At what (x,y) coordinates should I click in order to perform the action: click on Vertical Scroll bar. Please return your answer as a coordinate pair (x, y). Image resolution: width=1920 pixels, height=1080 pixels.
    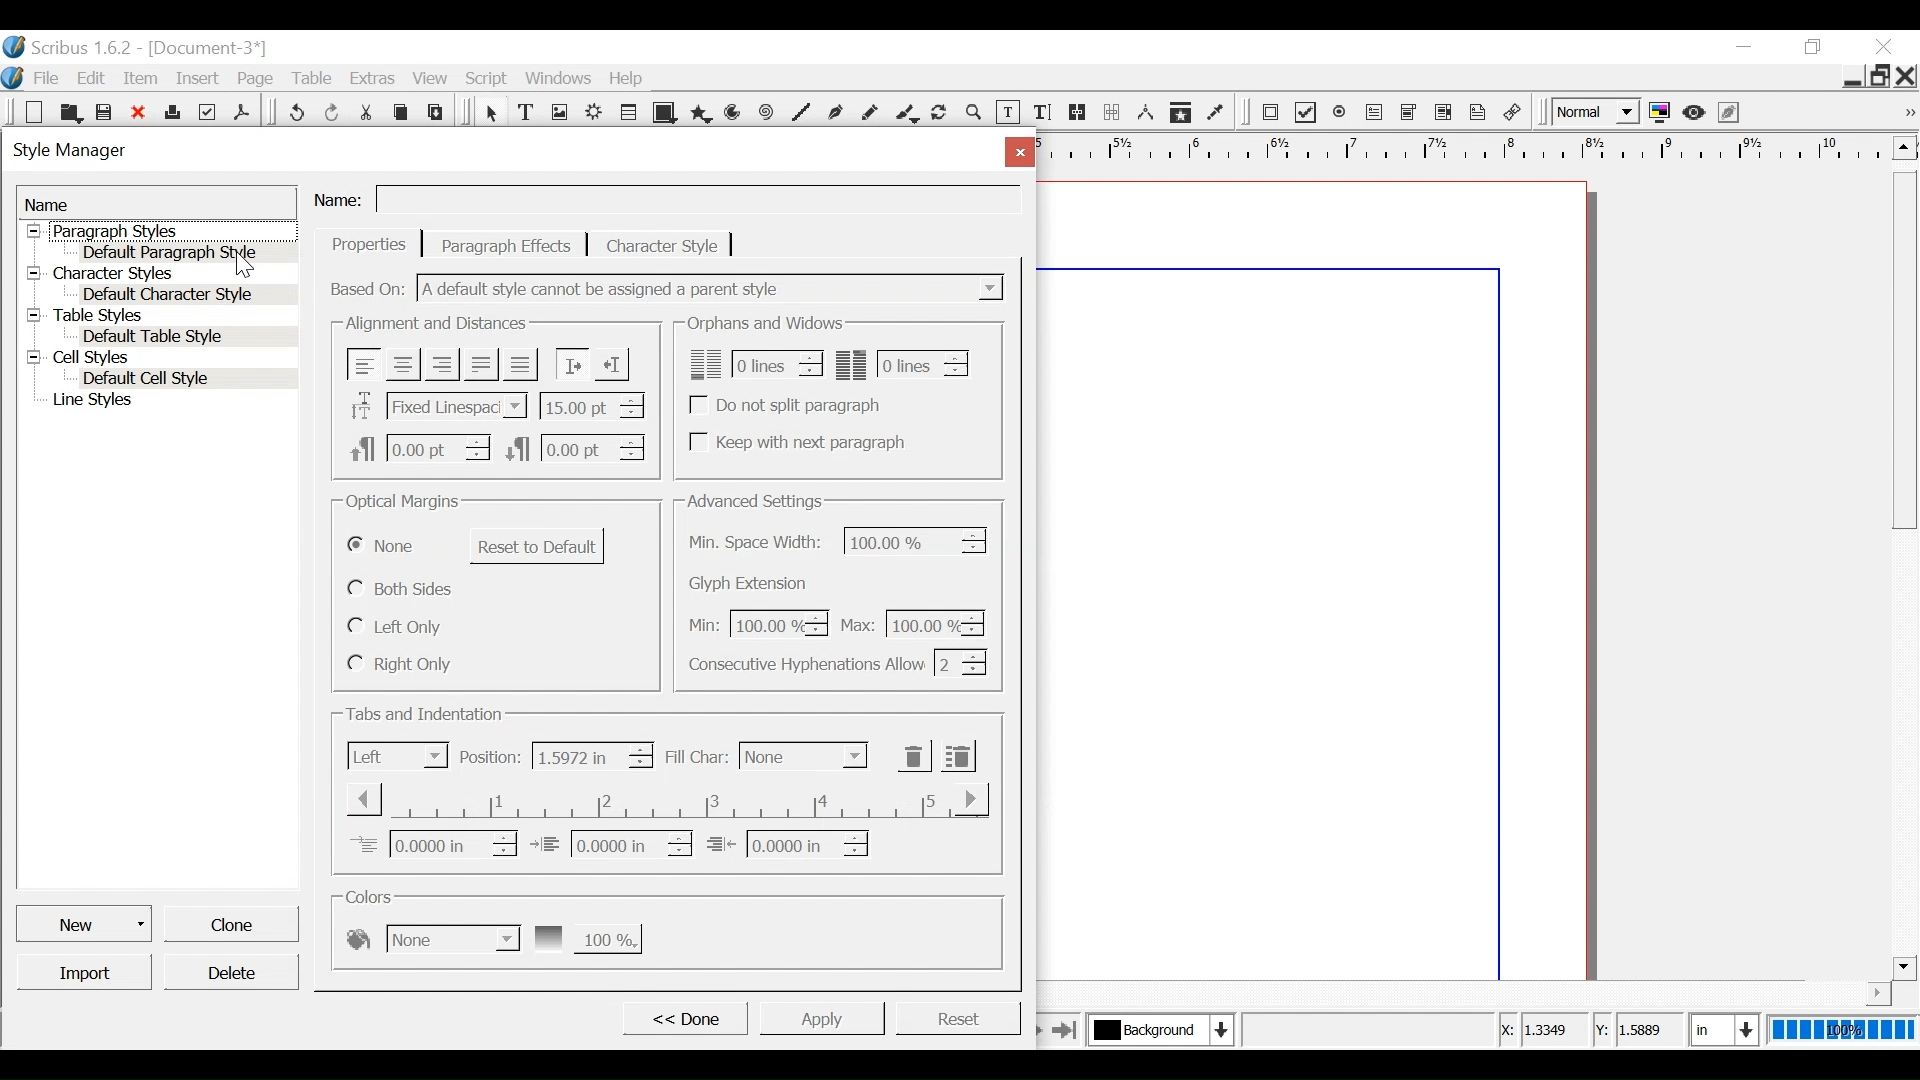
    Looking at the image, I should click on (1904, 348).